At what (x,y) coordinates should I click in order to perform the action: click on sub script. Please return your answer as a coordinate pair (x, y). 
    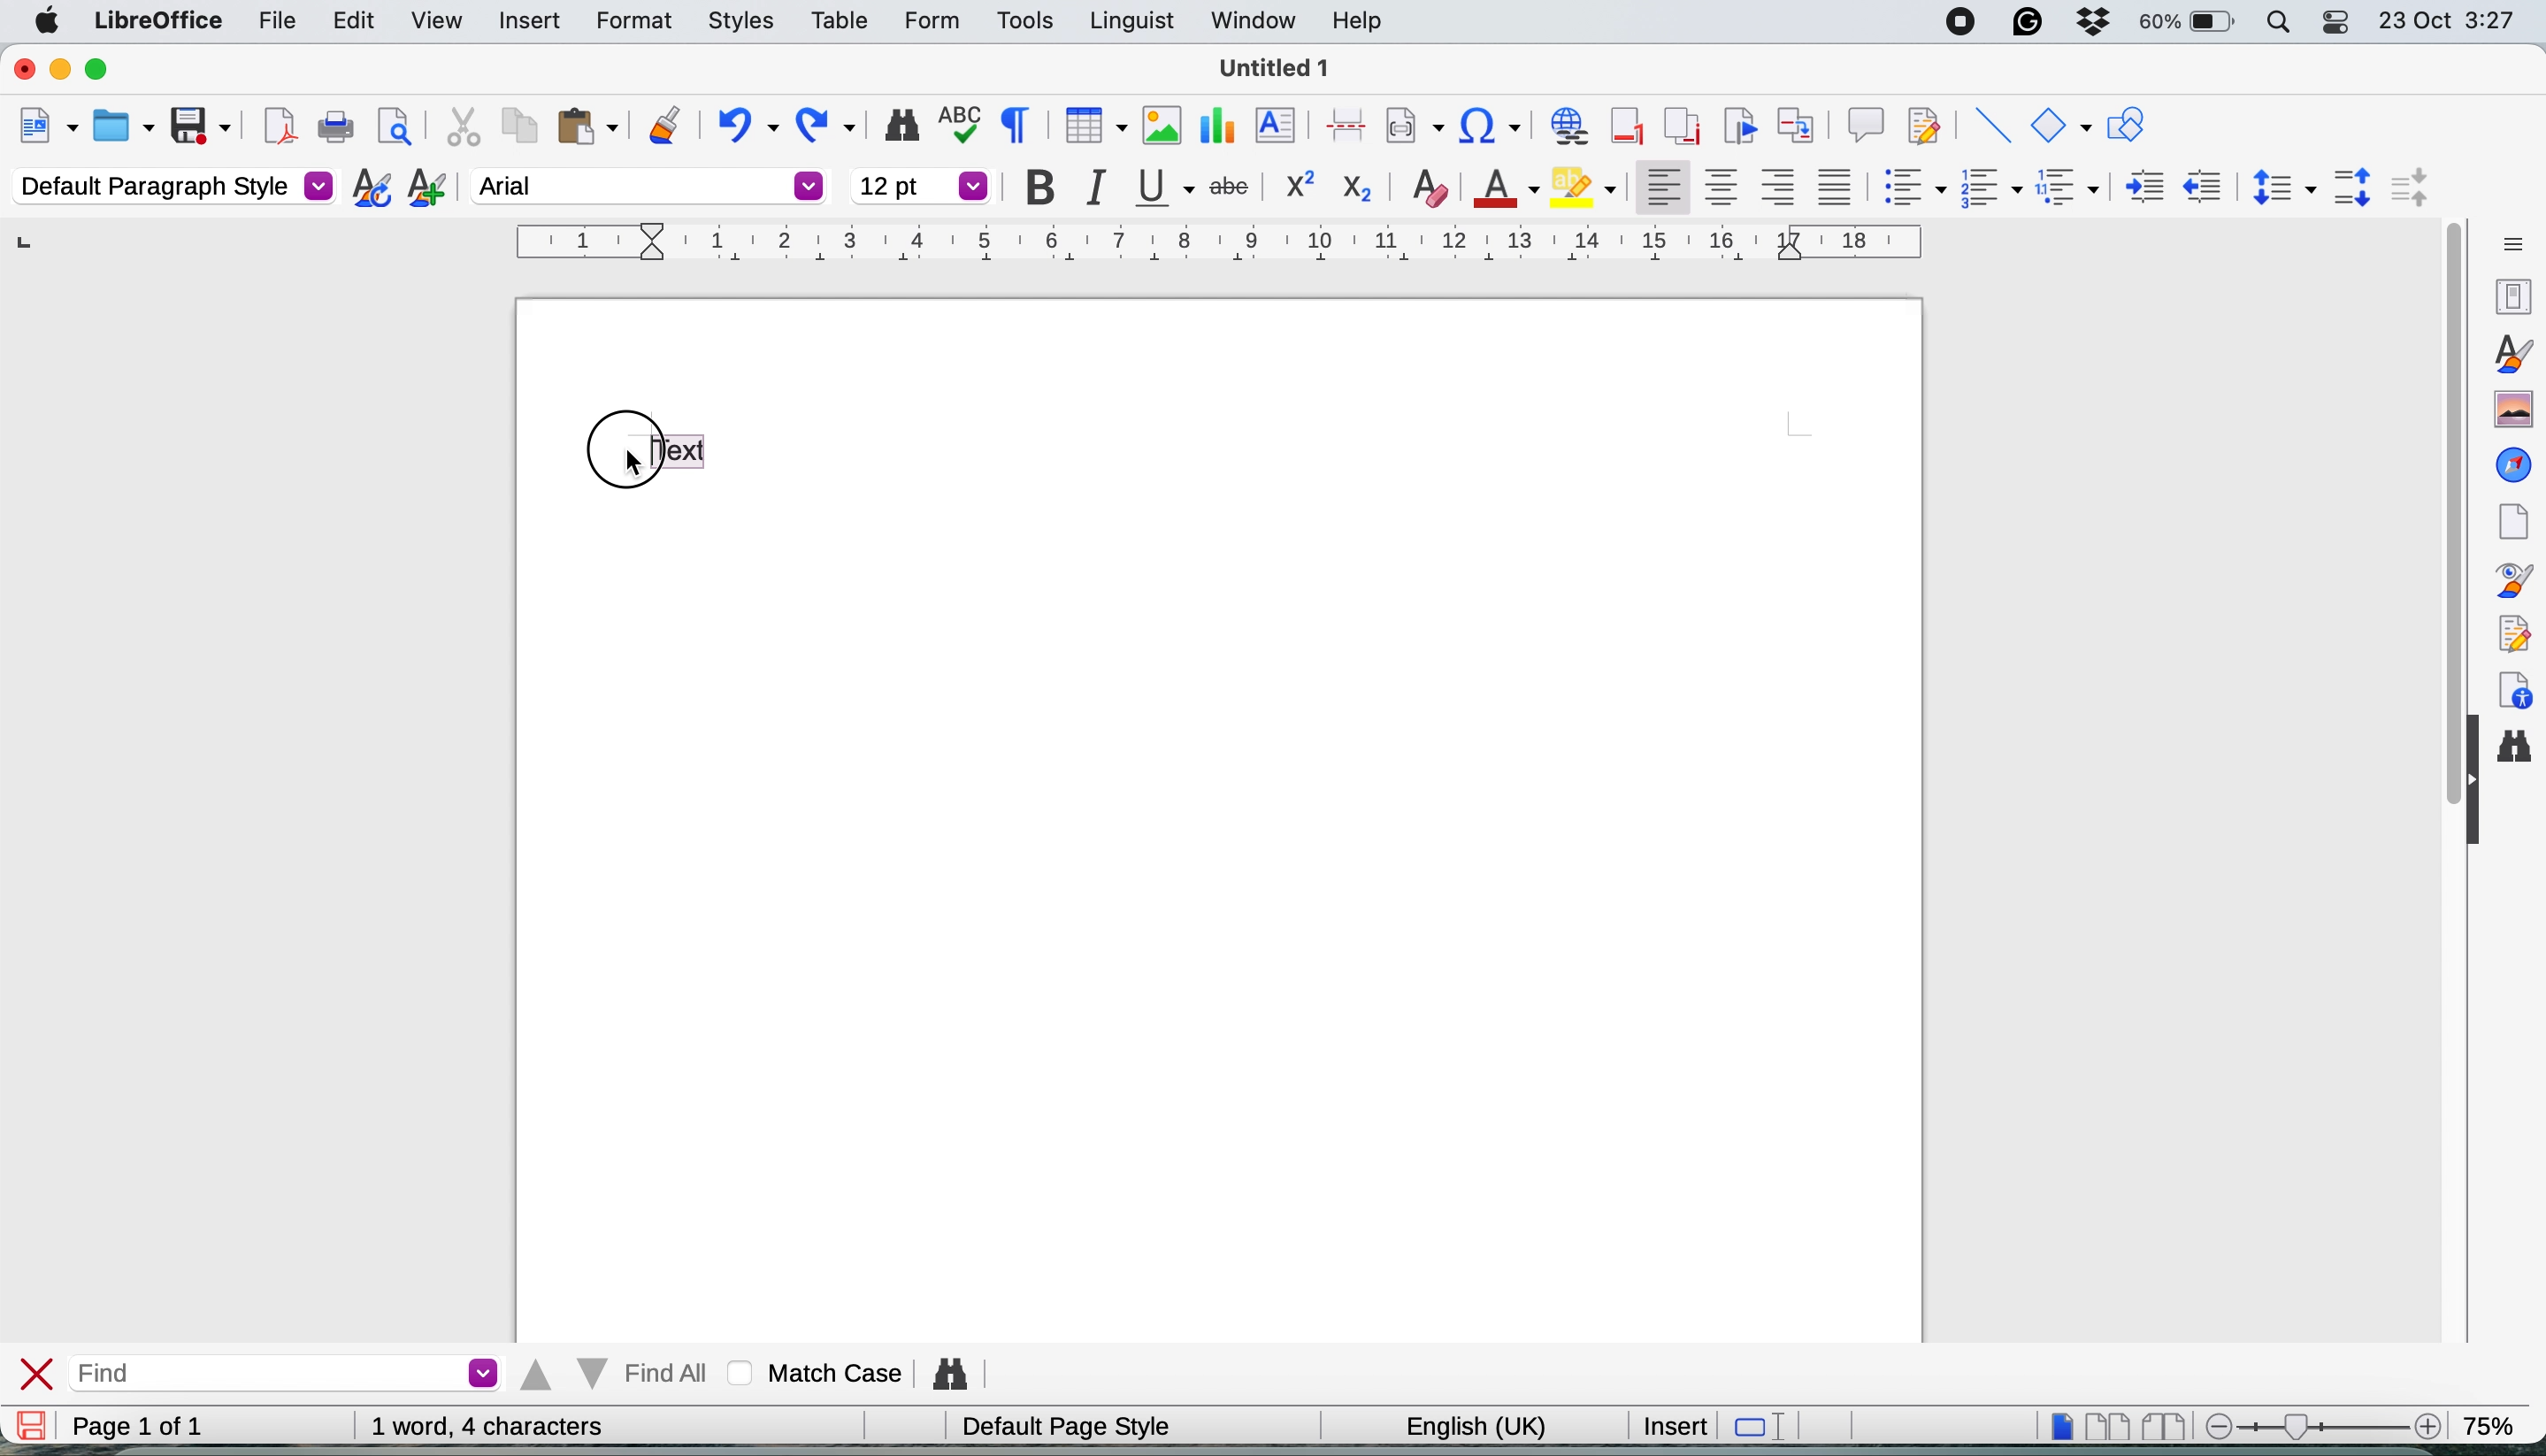
    Looking at the image, I should click on (1360, 186).